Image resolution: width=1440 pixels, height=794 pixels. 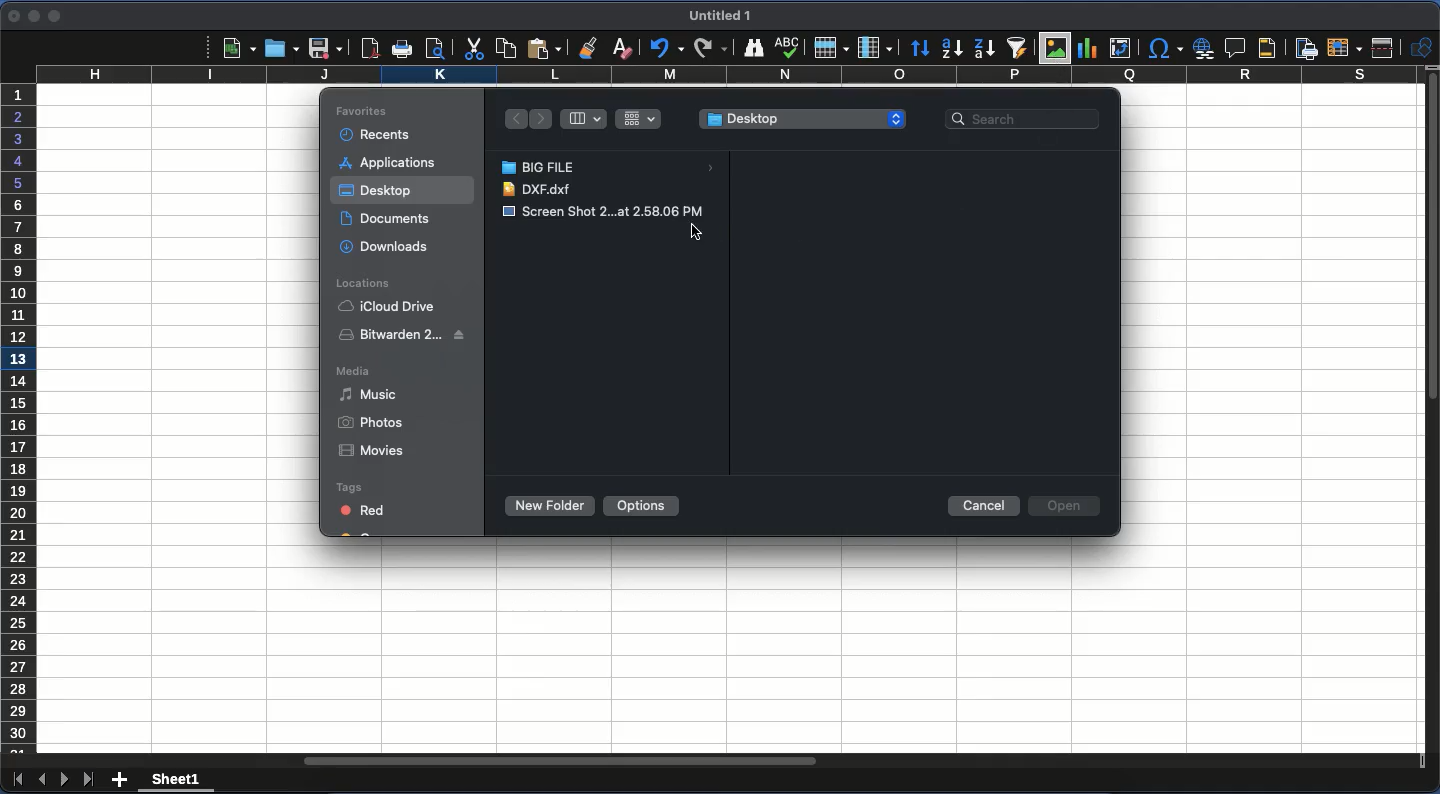 I want to click on redo, so click(x=710, y=48).